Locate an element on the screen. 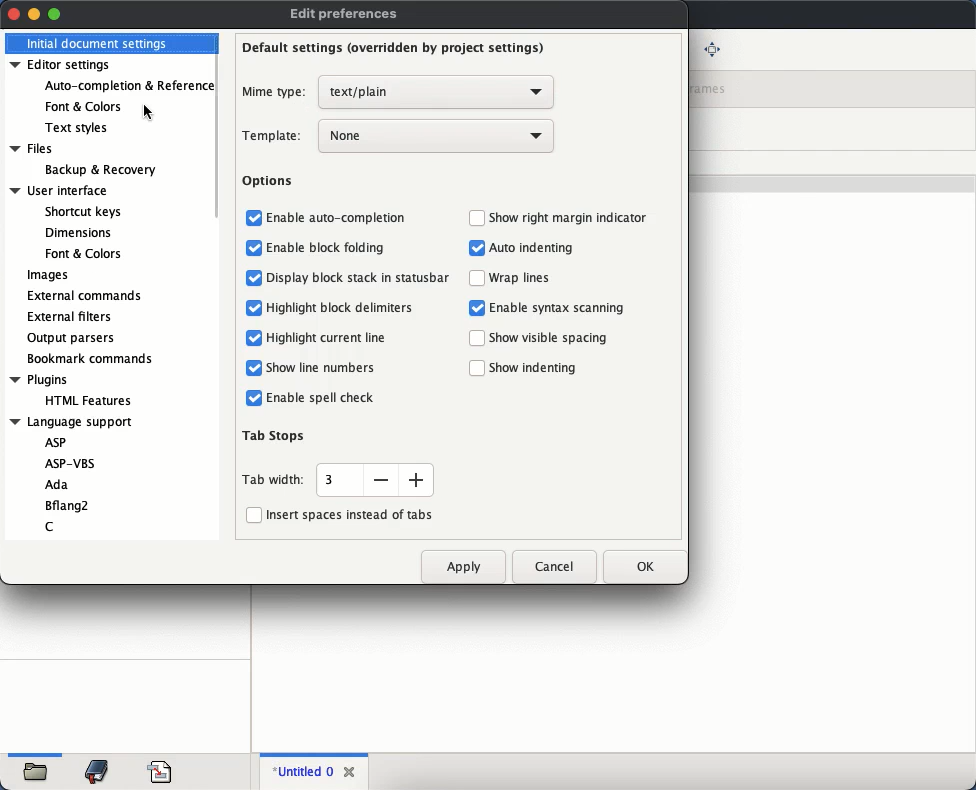 Image resolution: width=976 pixels, height=790 pixels. bookmark is located at coordinates (98, 772).